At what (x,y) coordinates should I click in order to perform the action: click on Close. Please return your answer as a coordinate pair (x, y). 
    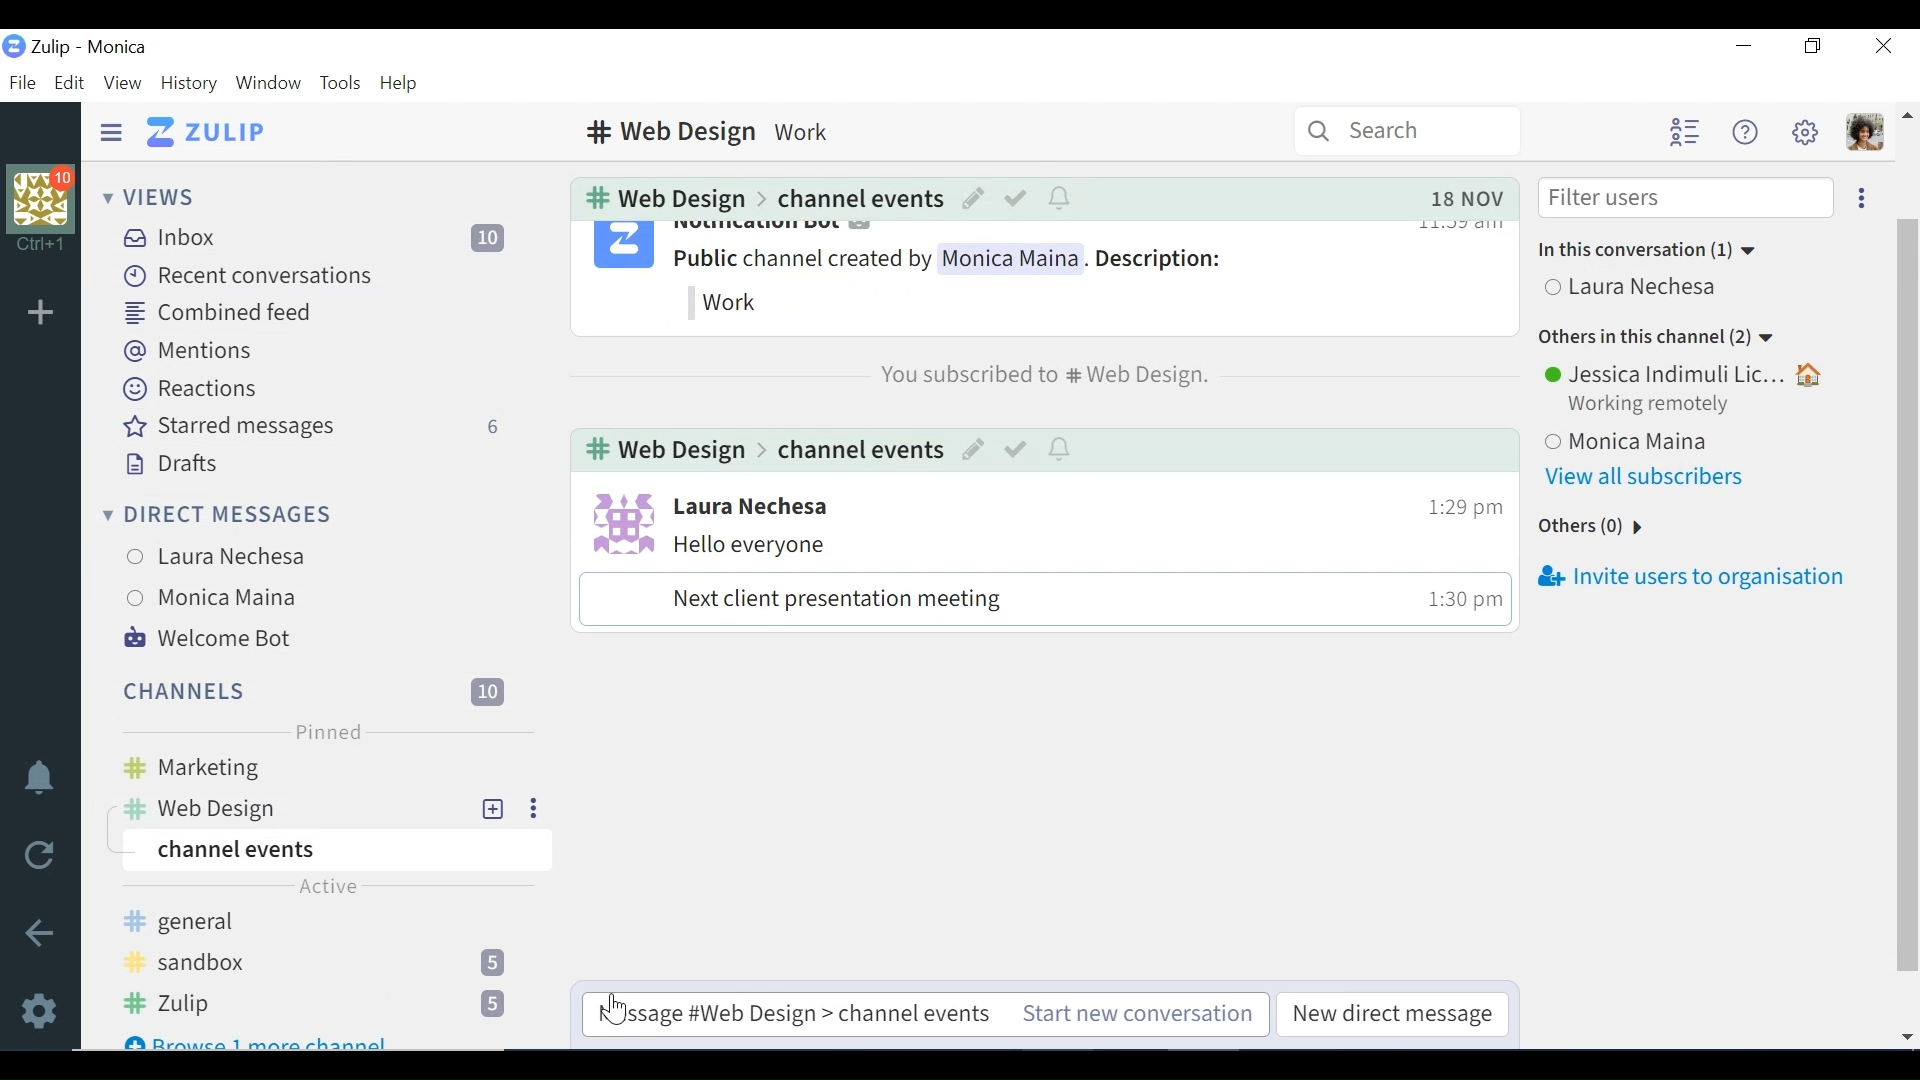
    Looking at the image, I should click on (1882, 46).